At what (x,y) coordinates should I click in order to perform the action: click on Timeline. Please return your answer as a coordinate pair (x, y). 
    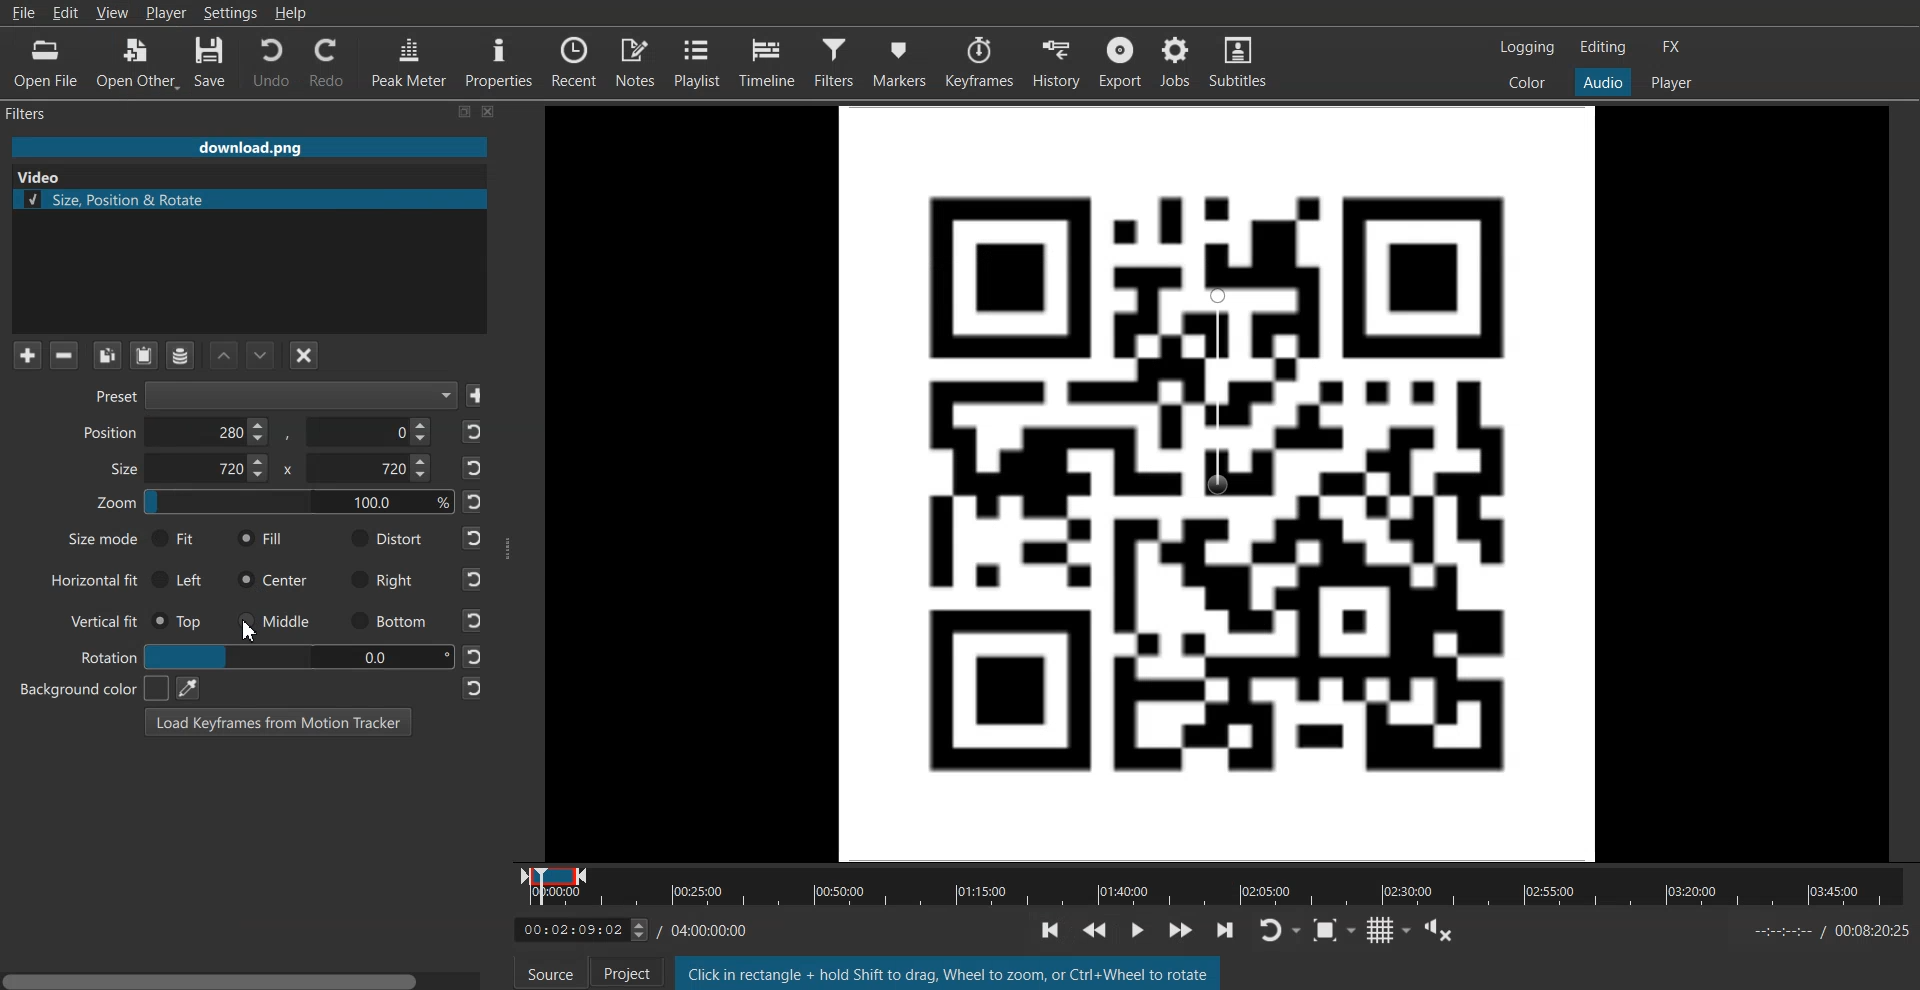
    Looking at the image, I should click on (769, 61).